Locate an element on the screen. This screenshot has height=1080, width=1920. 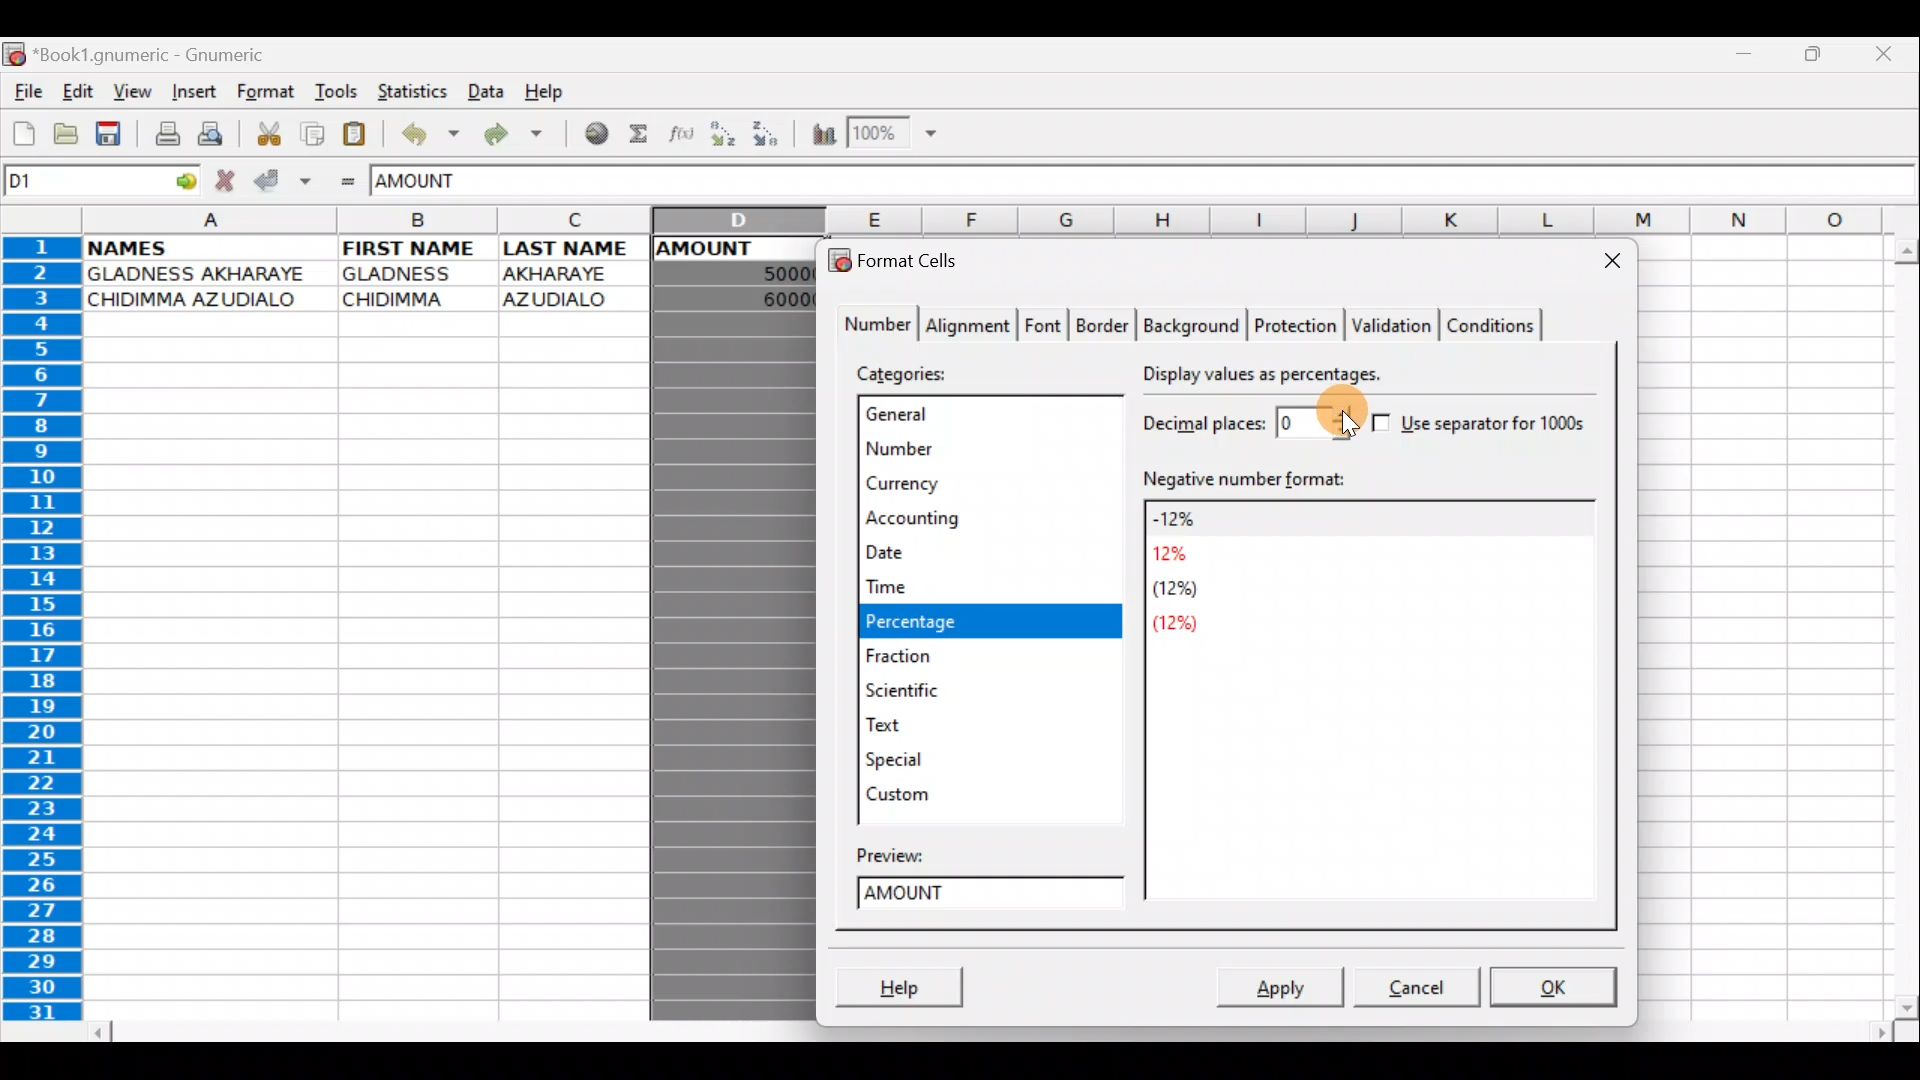
Print preview is located at coordinates (214, 133).